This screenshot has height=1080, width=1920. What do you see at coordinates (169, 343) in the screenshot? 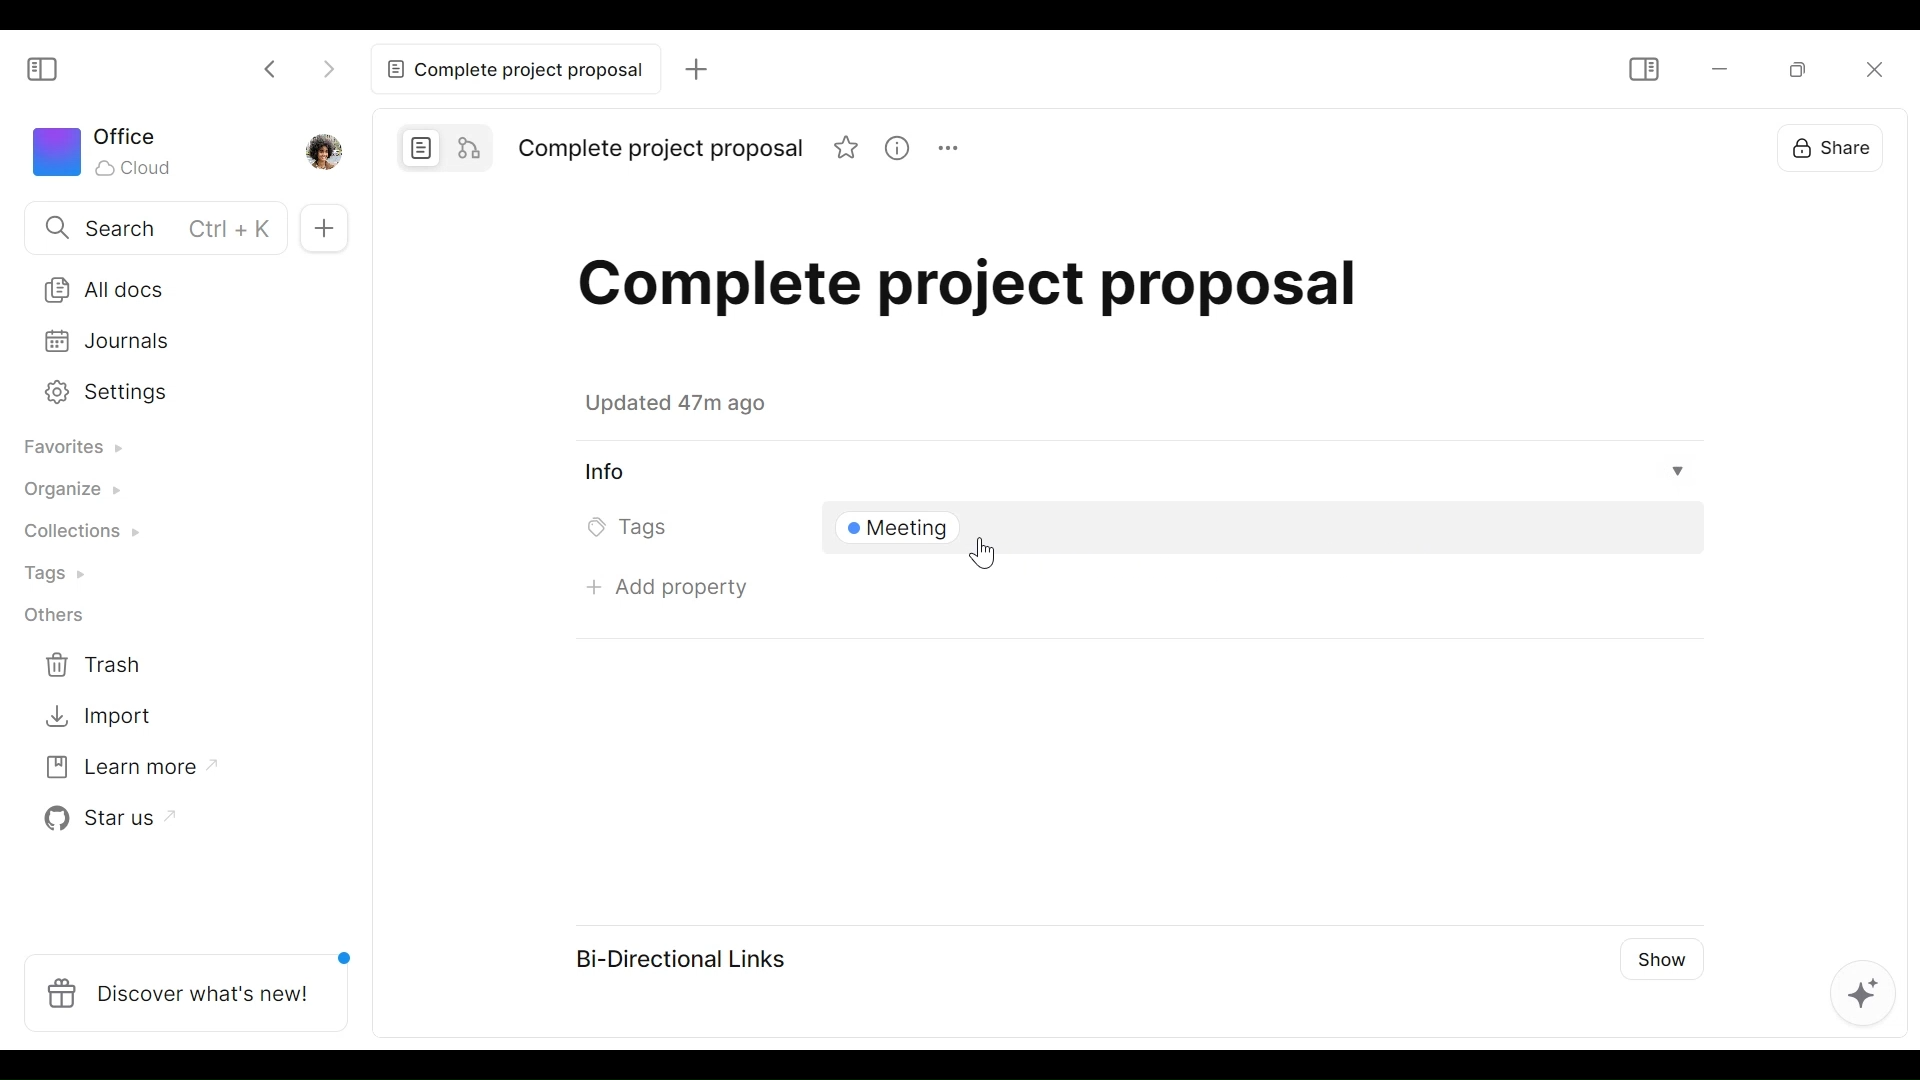
I see `Journal` at bounding box center [169, 343].